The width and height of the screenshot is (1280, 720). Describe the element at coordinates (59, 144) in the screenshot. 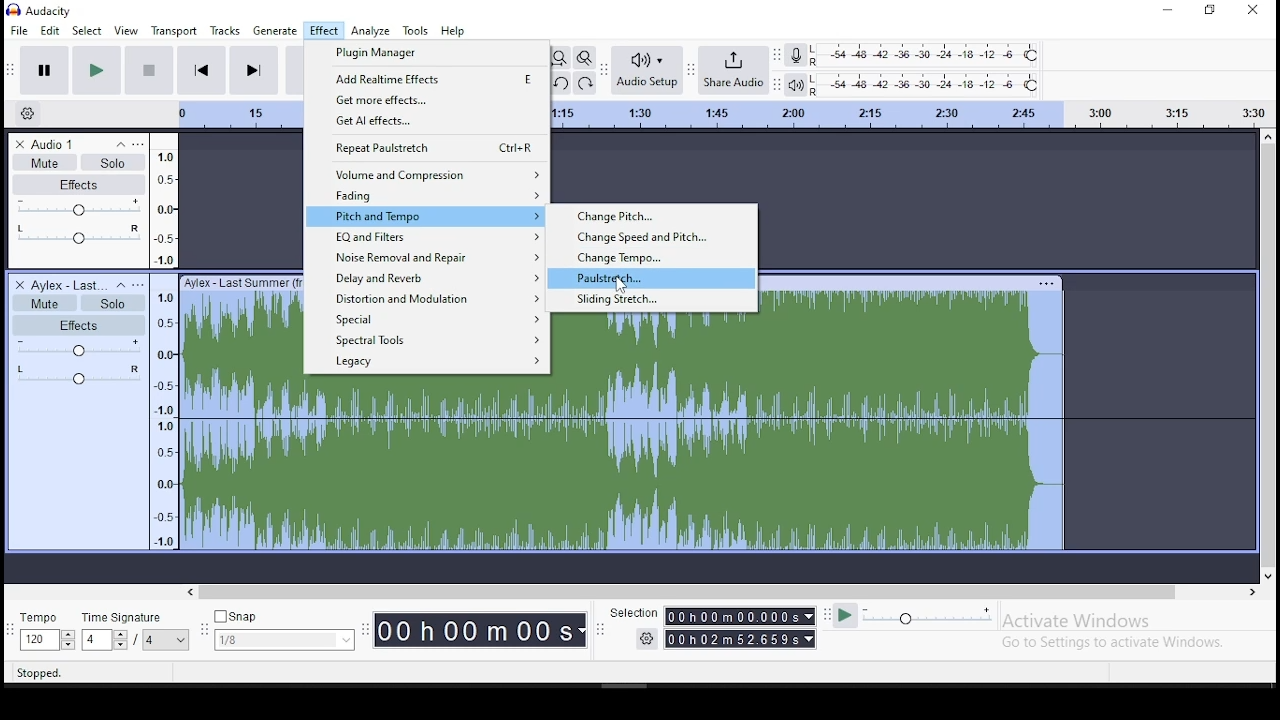

I see `audio ` at that location.